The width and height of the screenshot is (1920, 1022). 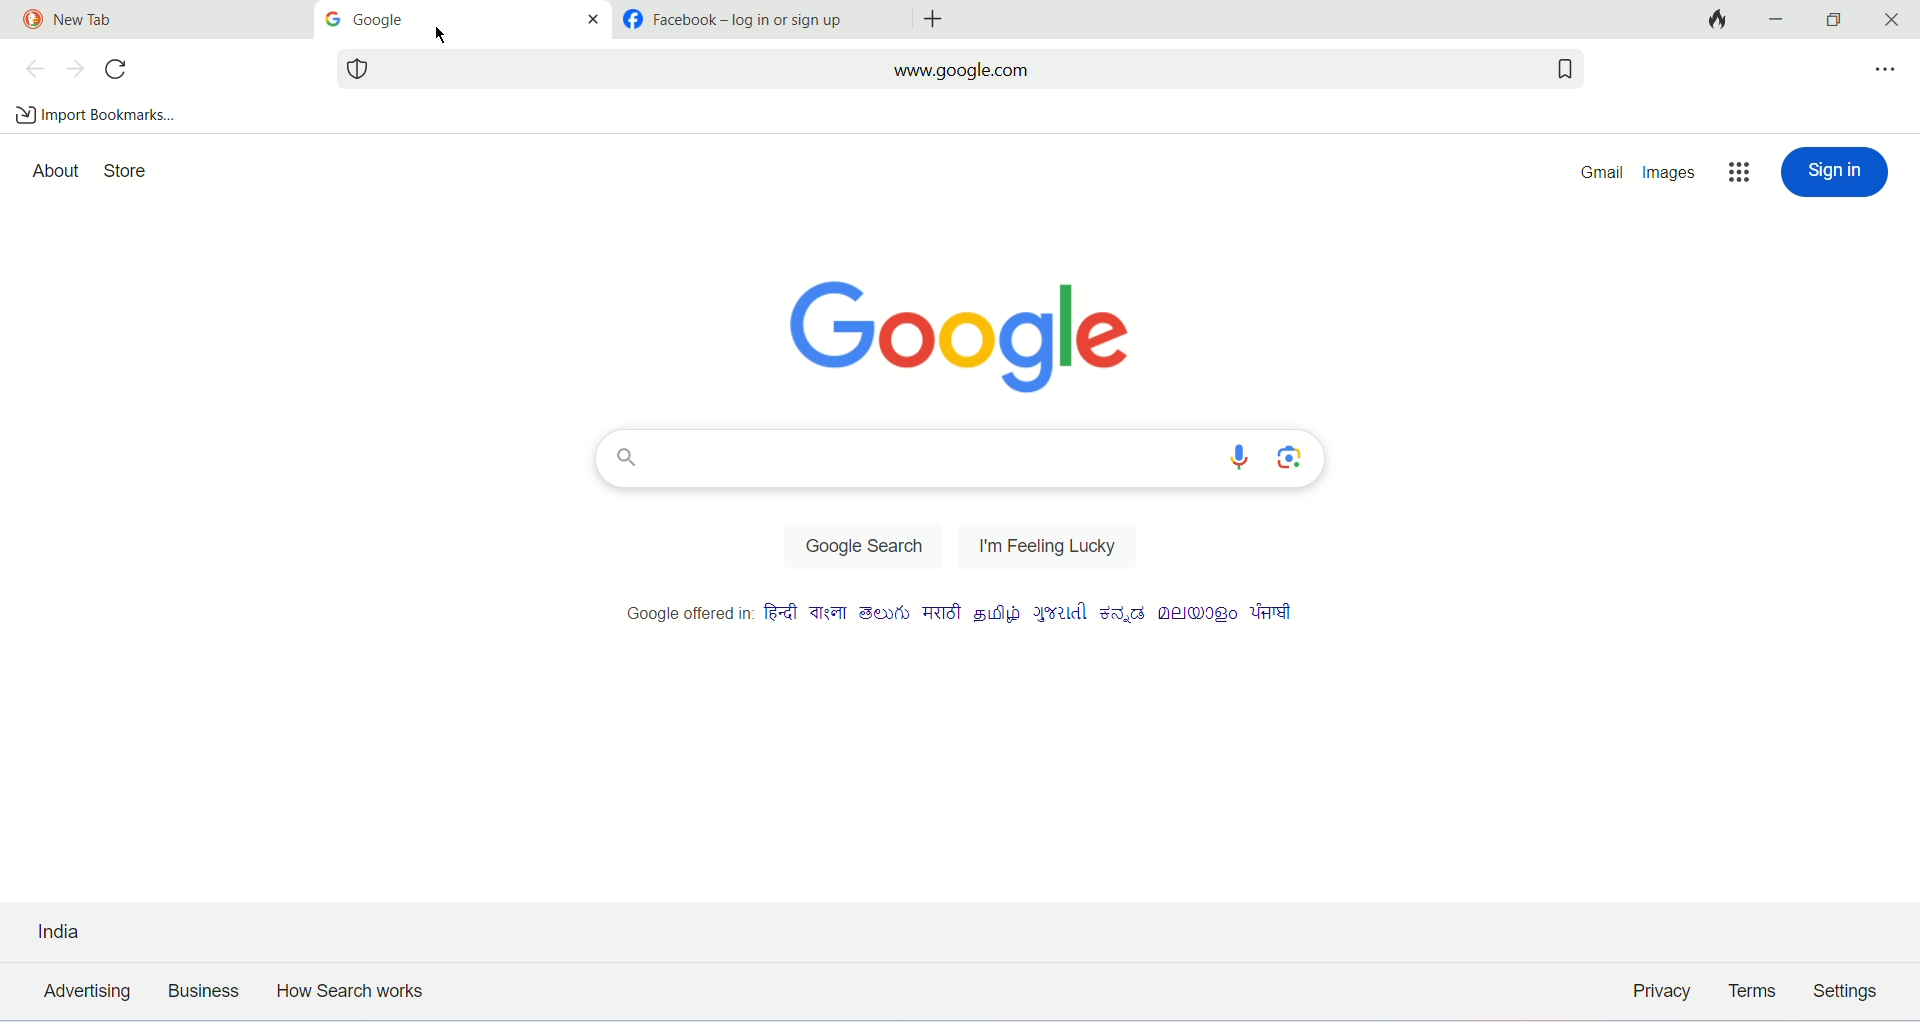 I want to click on search, so click(x=961, y=67).